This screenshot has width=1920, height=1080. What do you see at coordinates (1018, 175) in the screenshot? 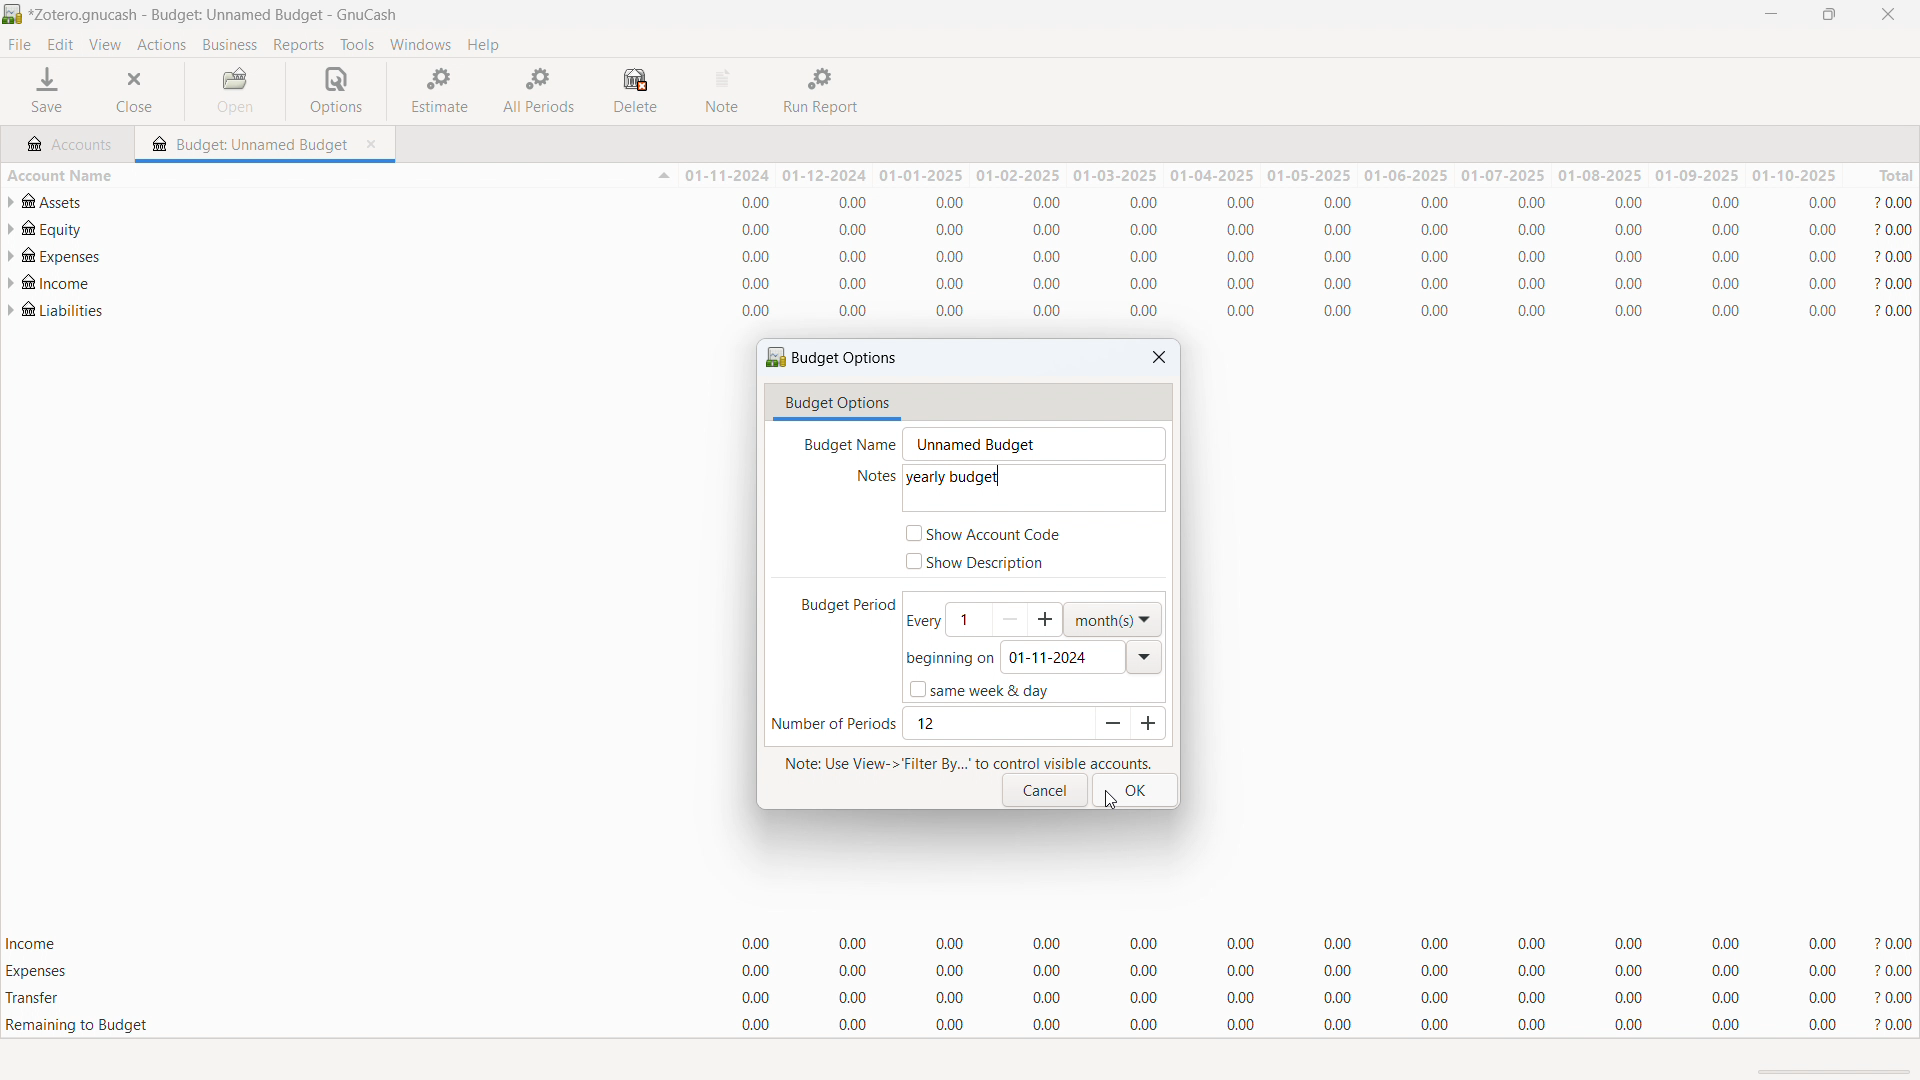
I see `01-02-2025` at bounding box center [1018, 175].